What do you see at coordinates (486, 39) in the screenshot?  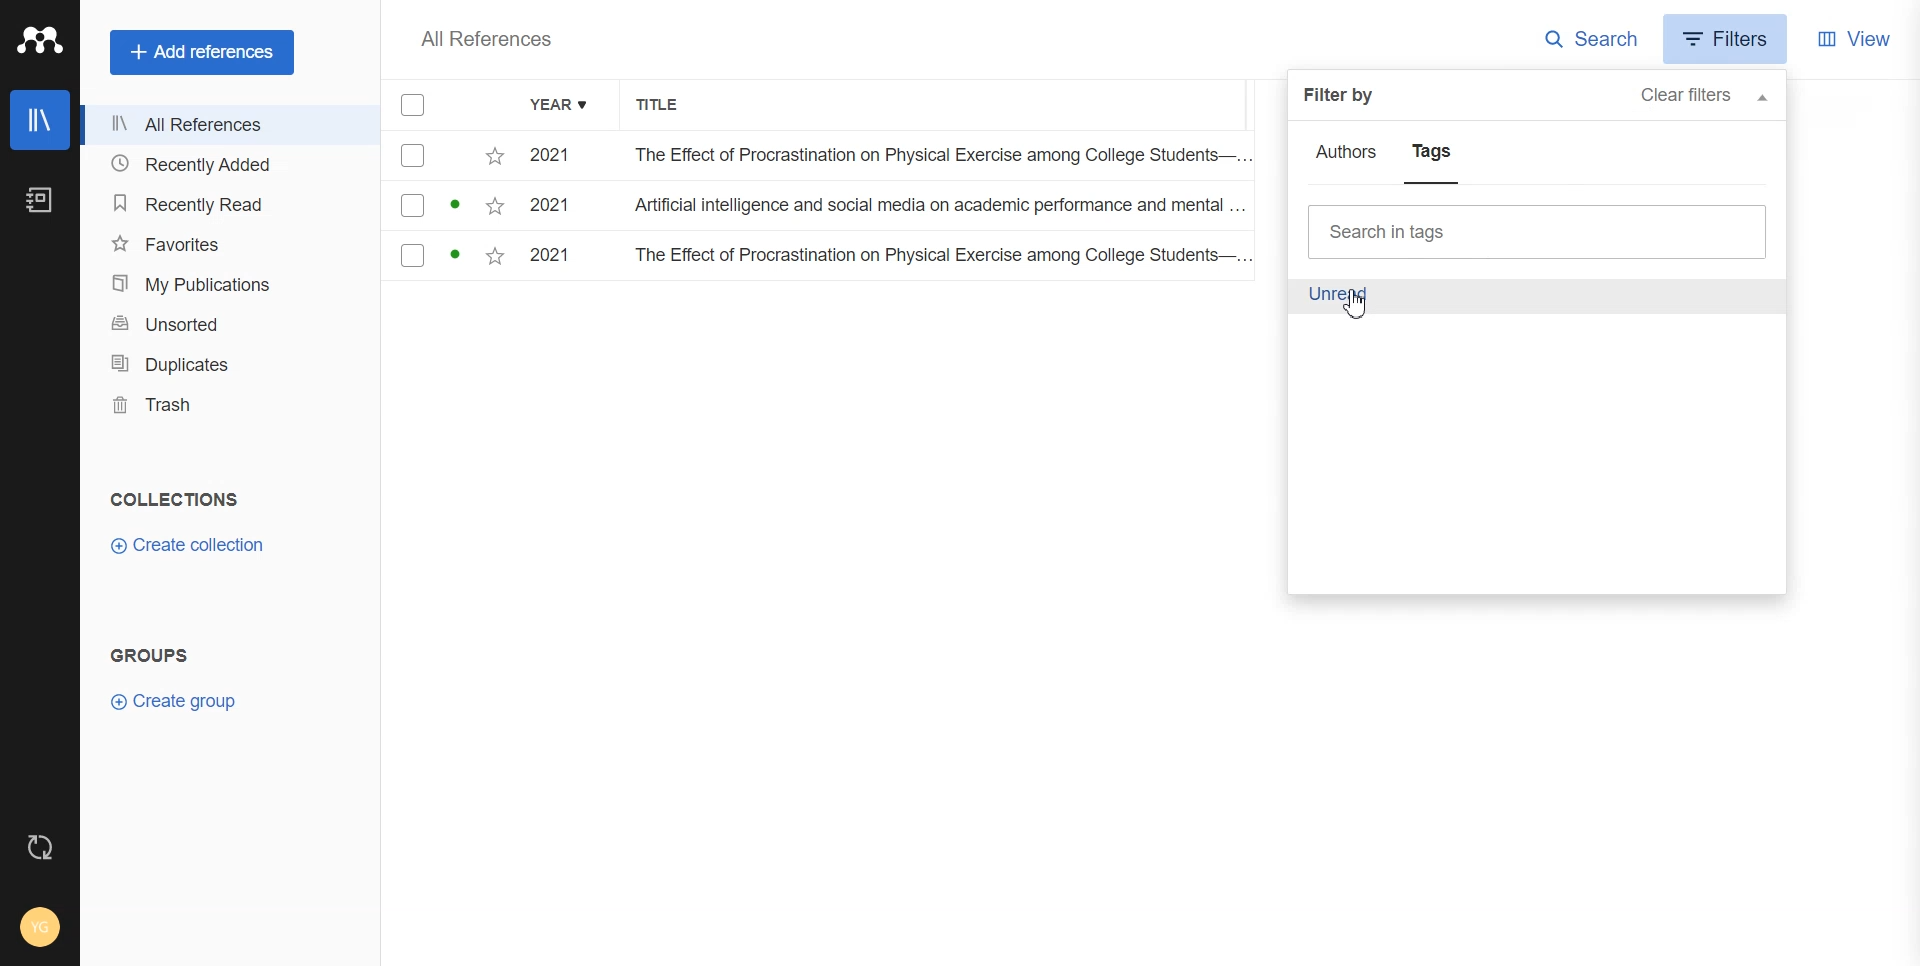 I see `All References` at bounding box center [486, 39].